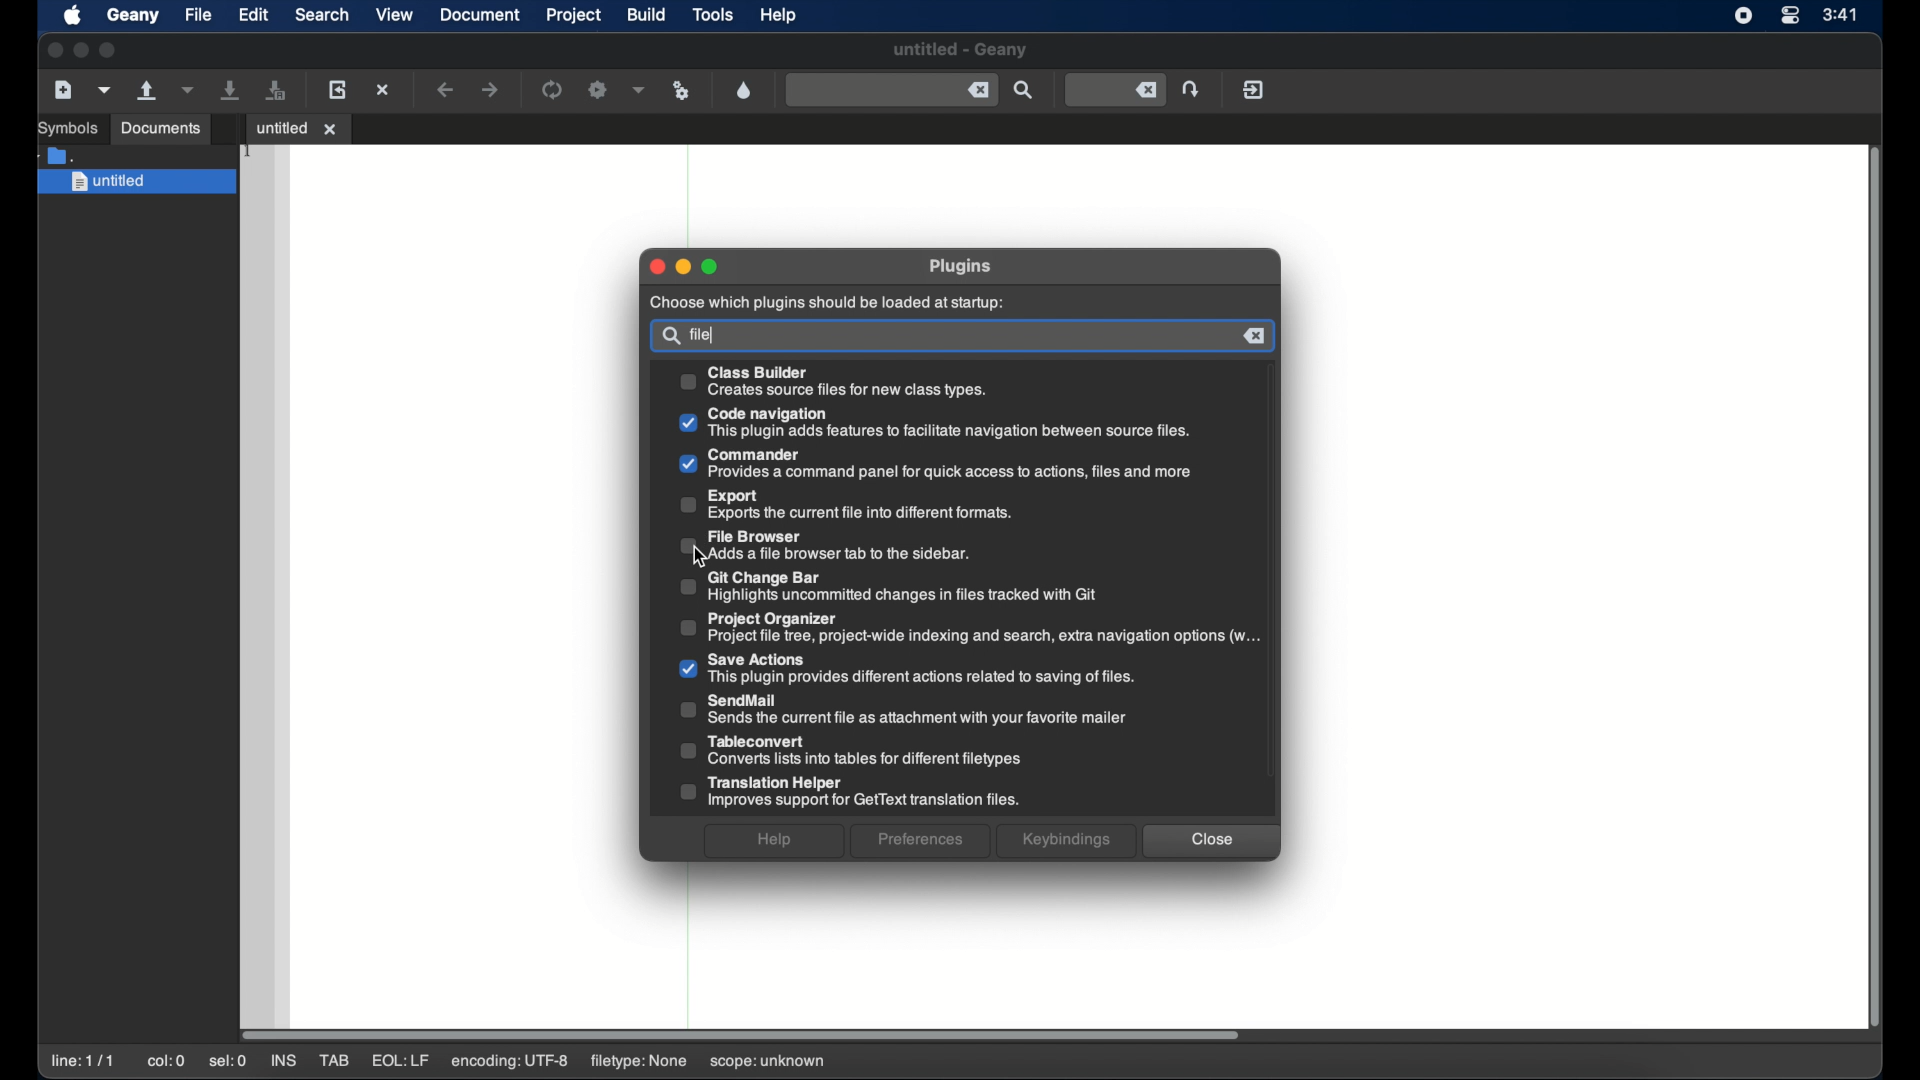 This screenshot has height=1080, width=1920. What do you see at coordinates (970, 627) in the screenshot?
I see `project organizer` at bounding box center [970, 627].